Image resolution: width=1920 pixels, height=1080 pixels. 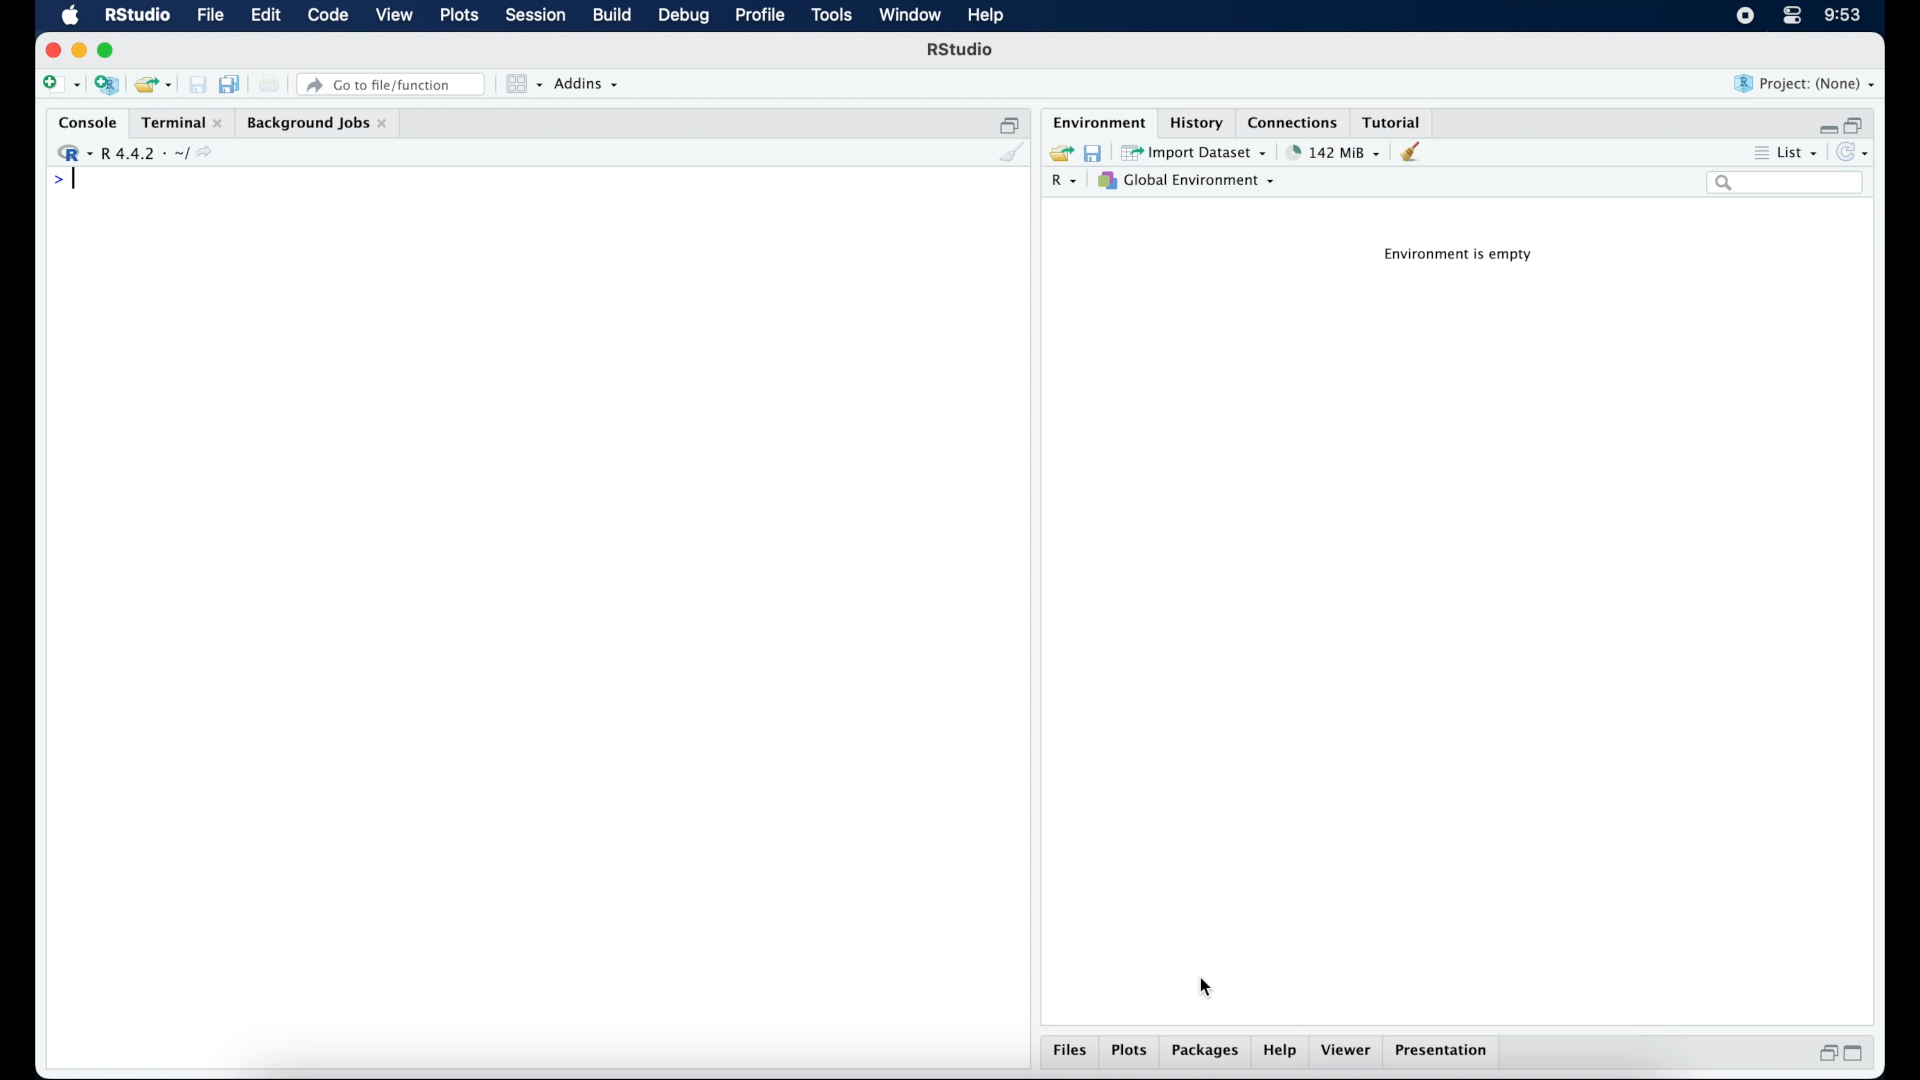 I want to click on connections, so click(x=1295, y=121).